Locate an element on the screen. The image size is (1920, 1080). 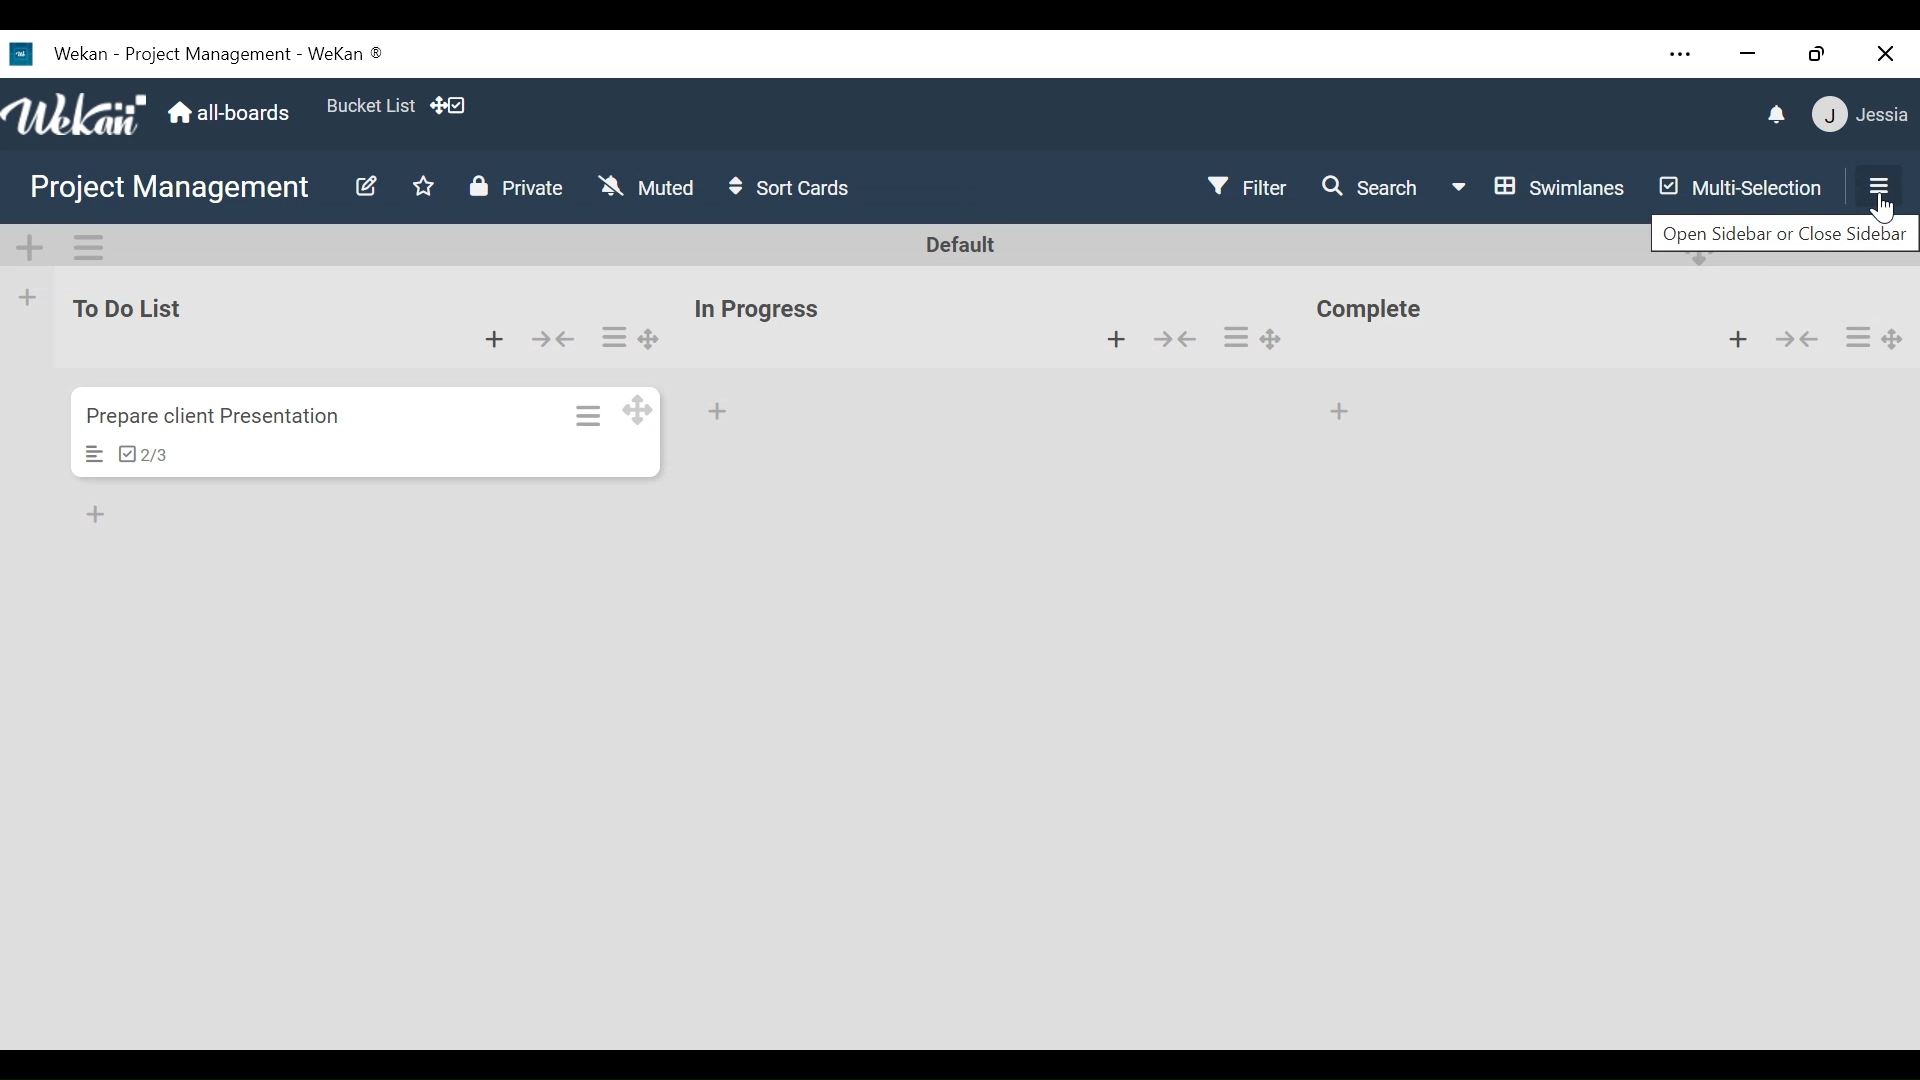
Checklist is located at coordinates (142, 454).